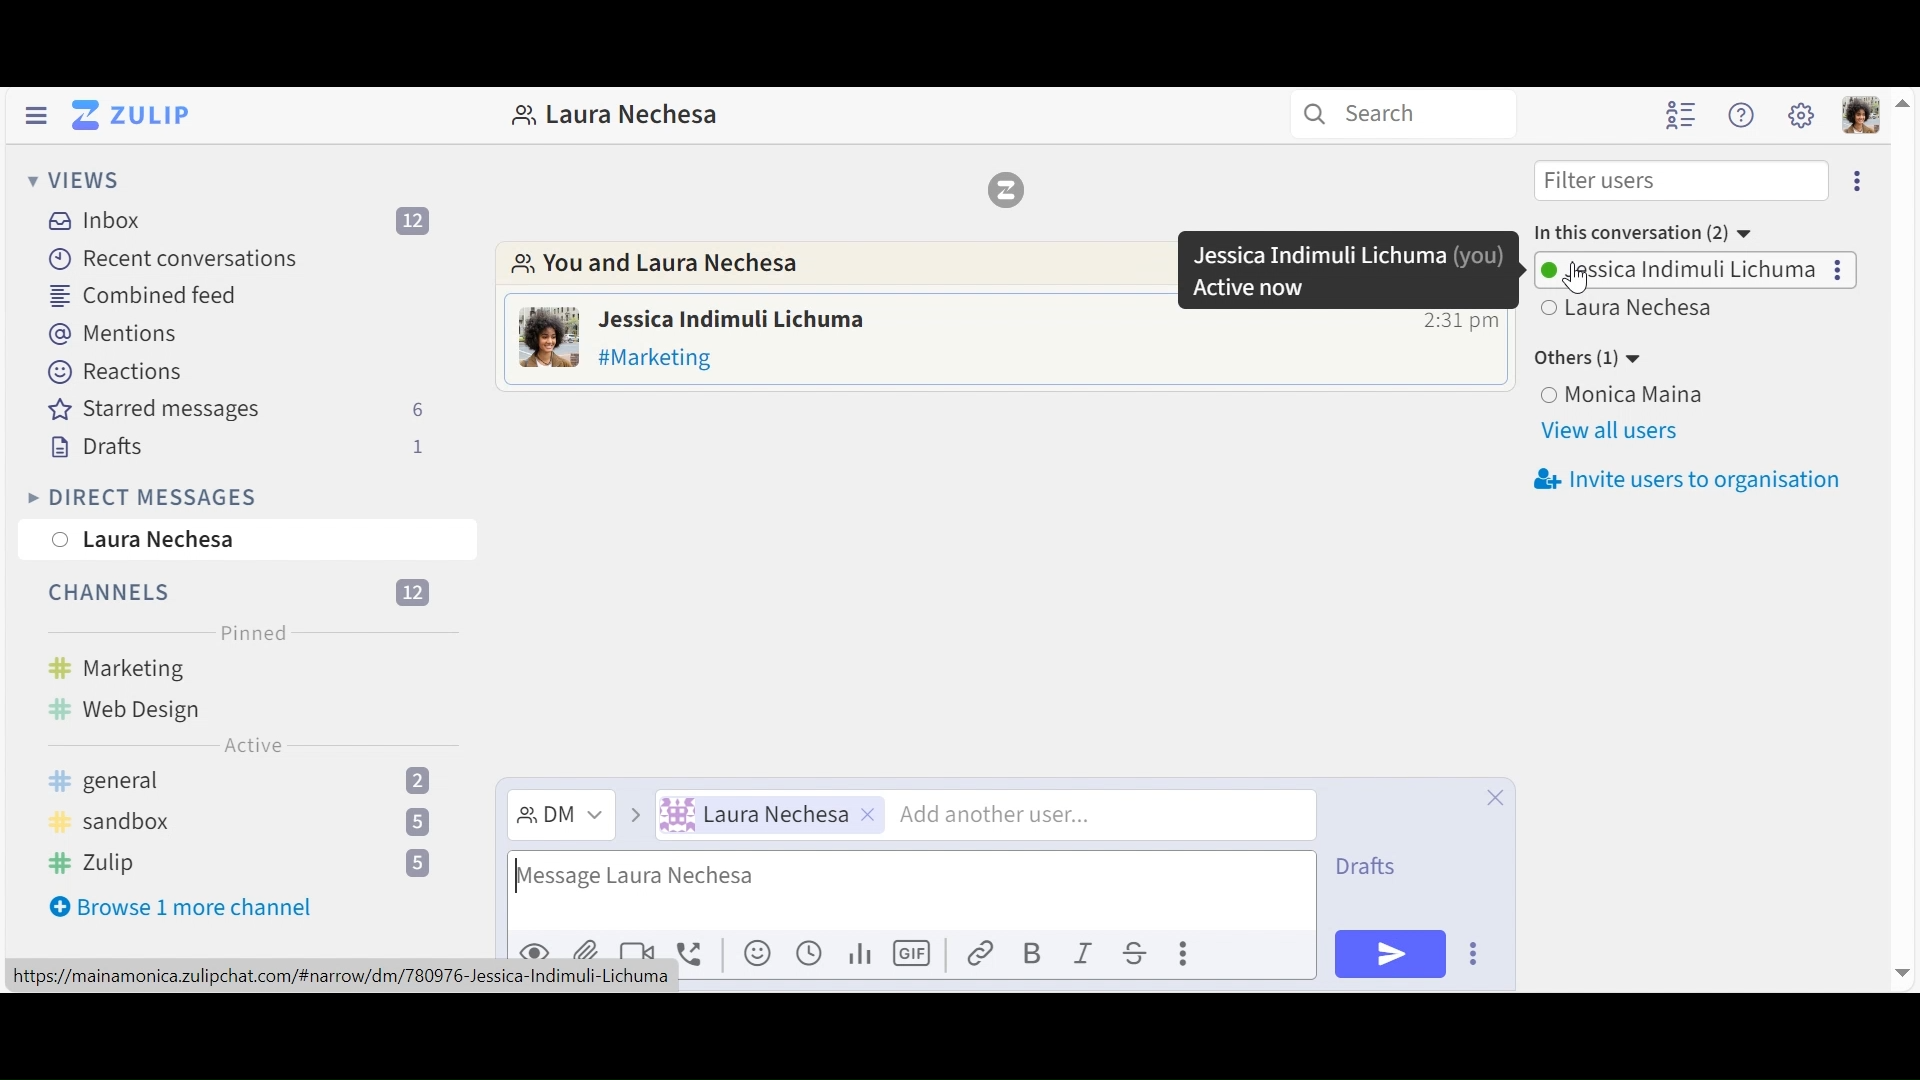  What do you see at coordinates (1084, 955) in the screenshot?
I see `Italics` at bounding box center [1084, 955].